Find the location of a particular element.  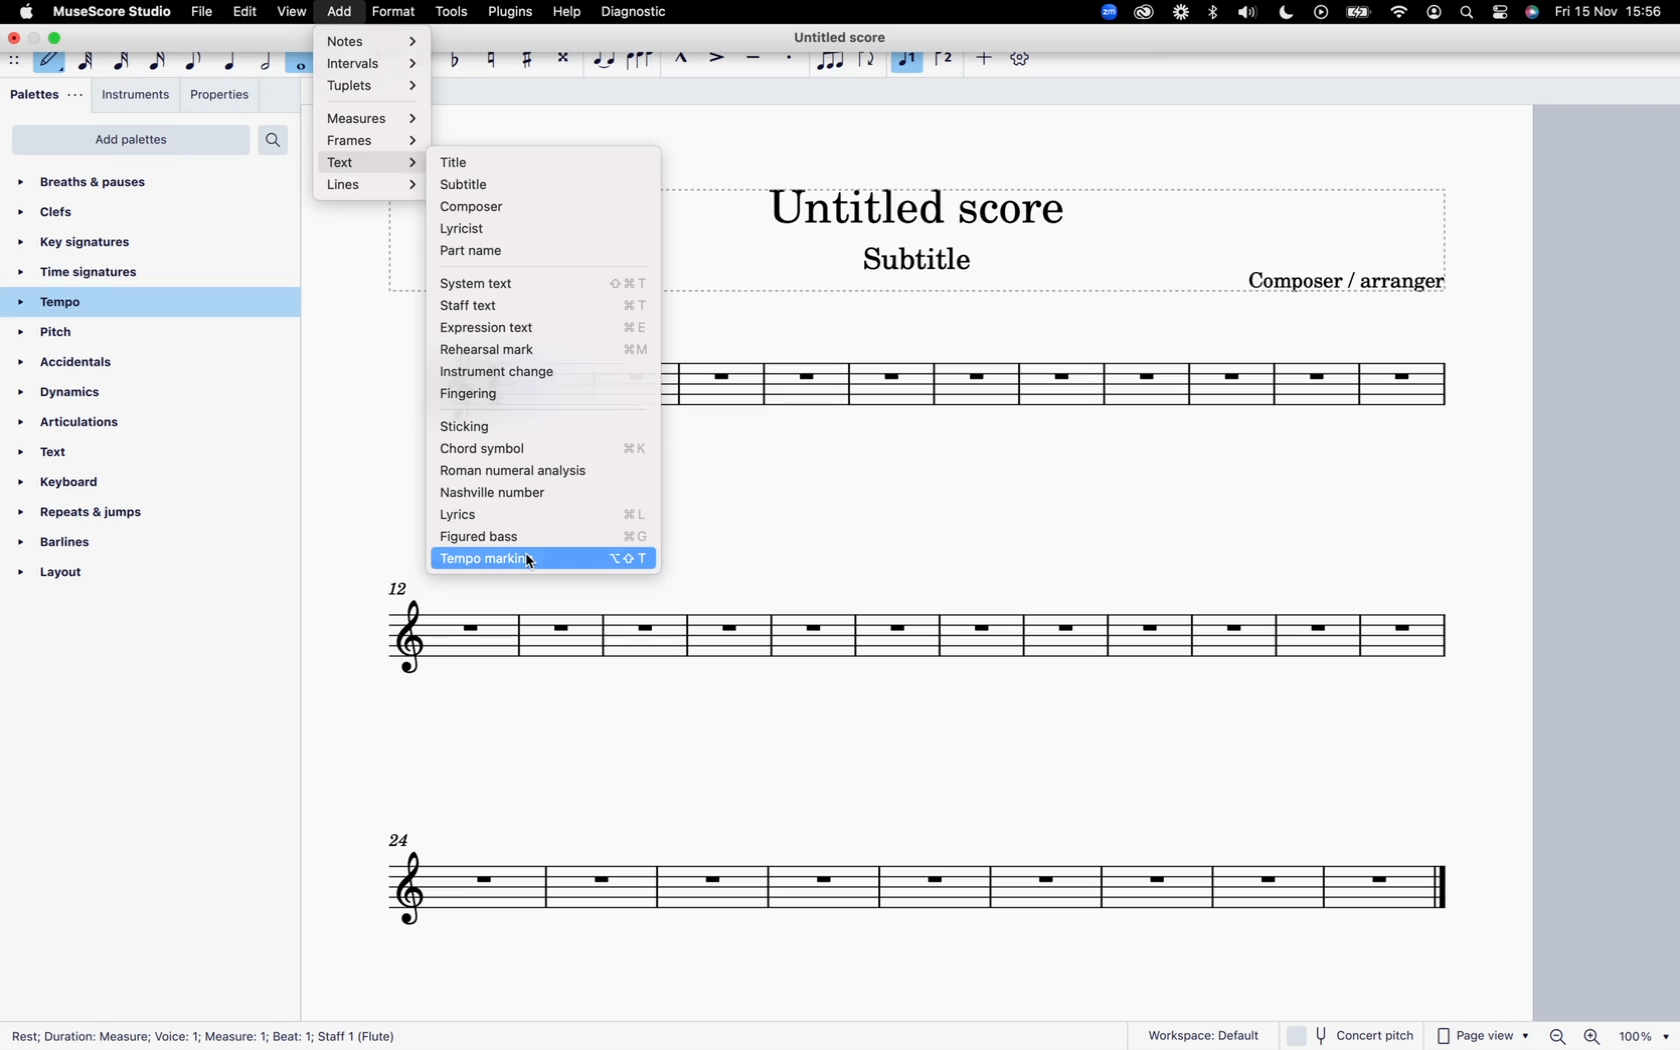

search is located at coordinates (1464, 14).